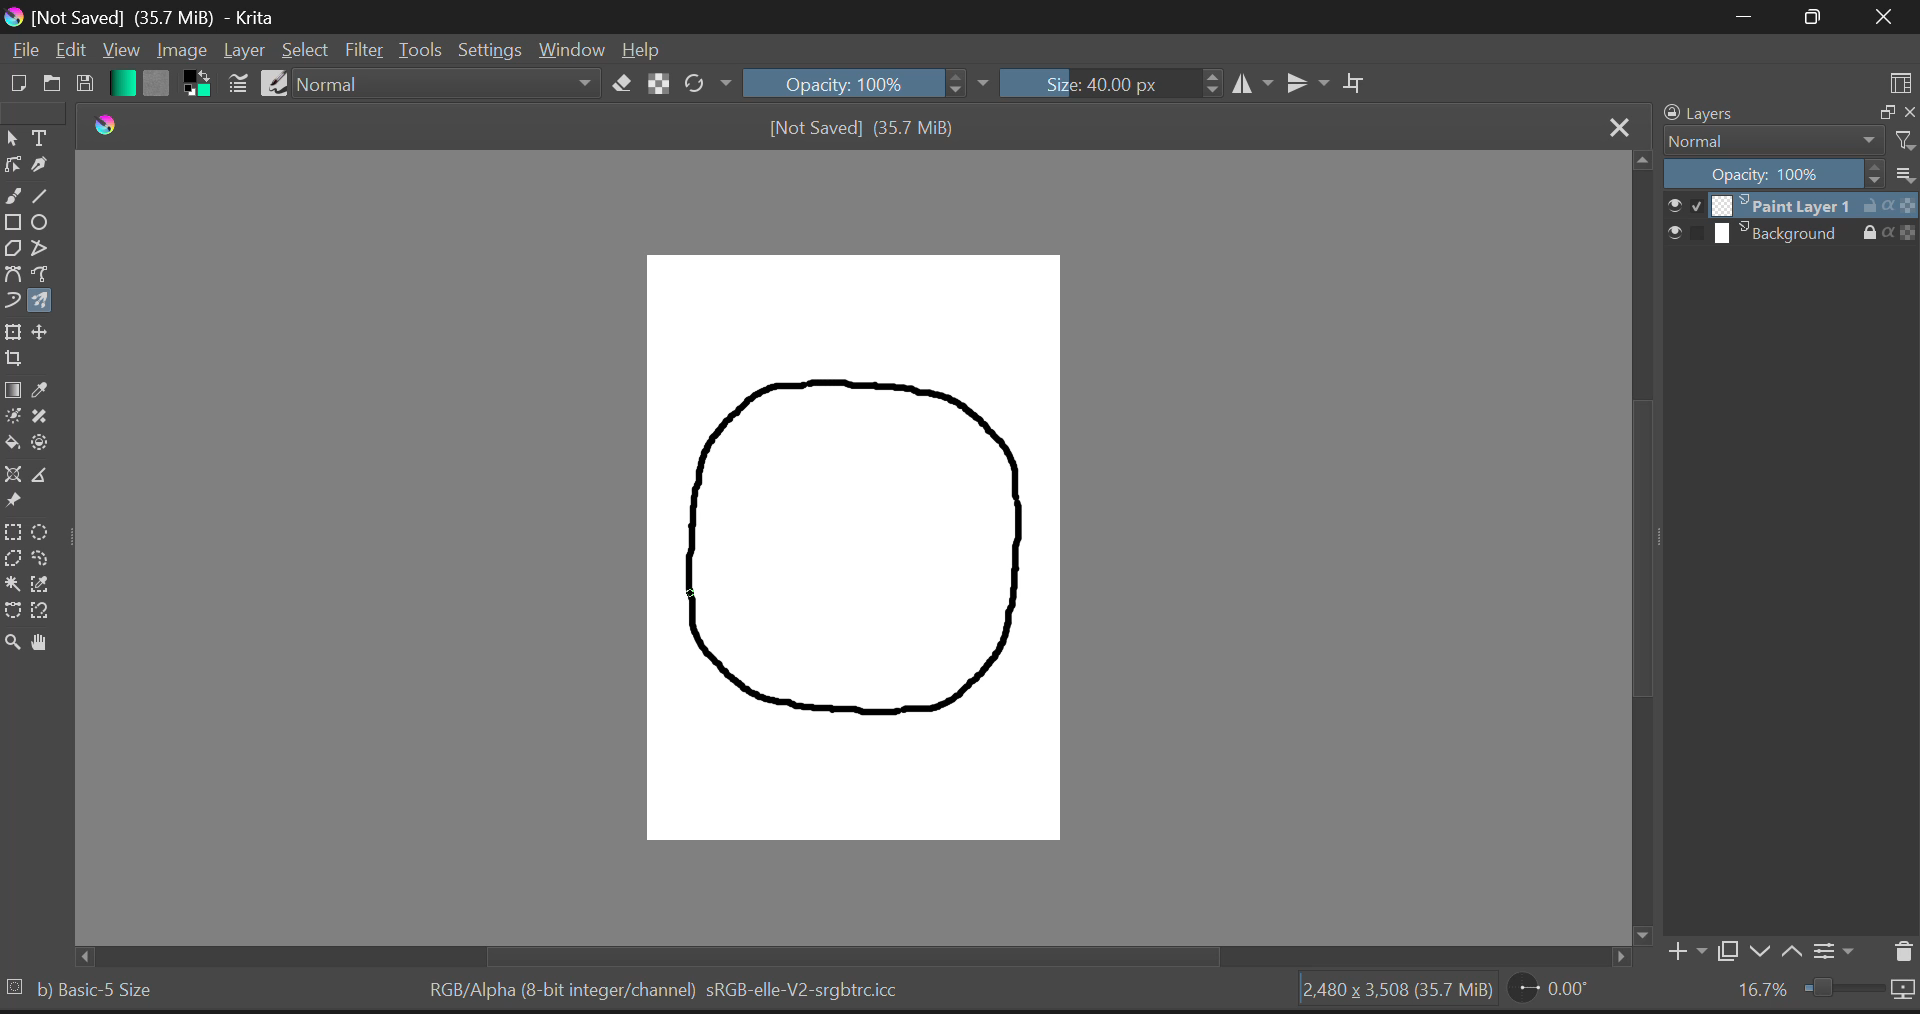 The height and width of the screenshot is (1014, 1920). Describe the element at coordinates (1790, 235) in the screenshot. I see `Background Layer` at that location.